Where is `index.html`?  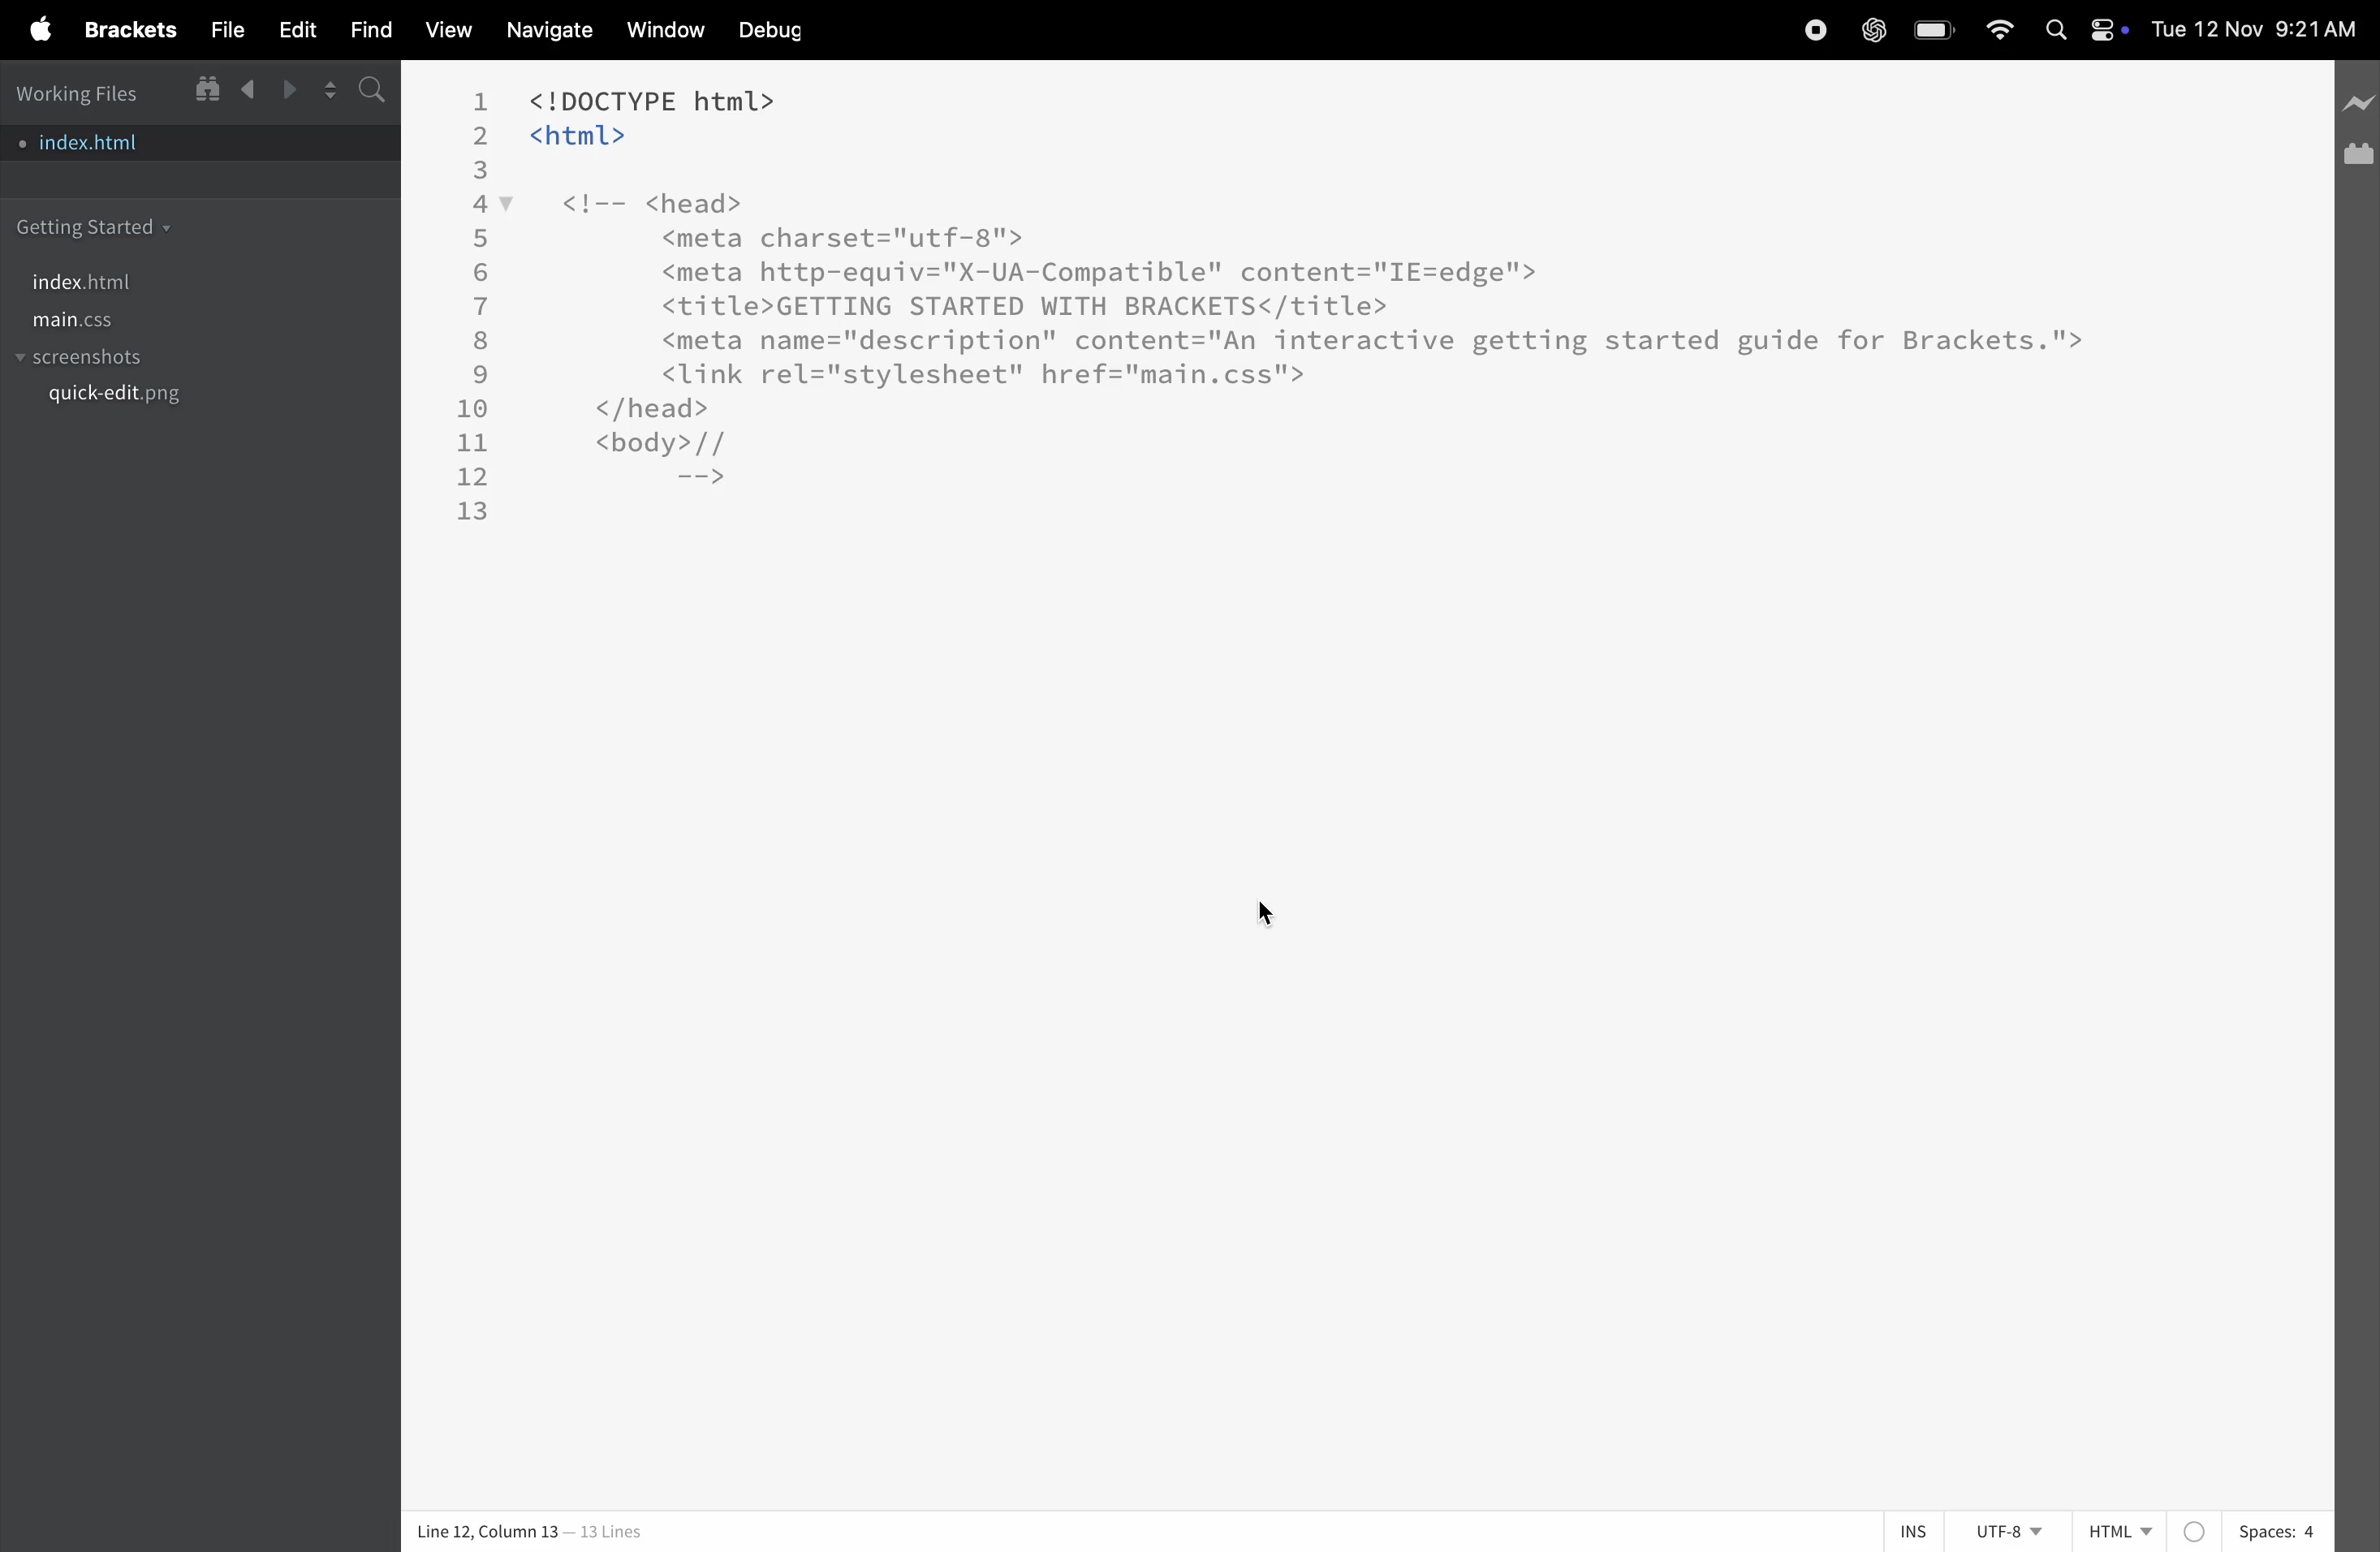 index.html is located at coordinates (115, 278).